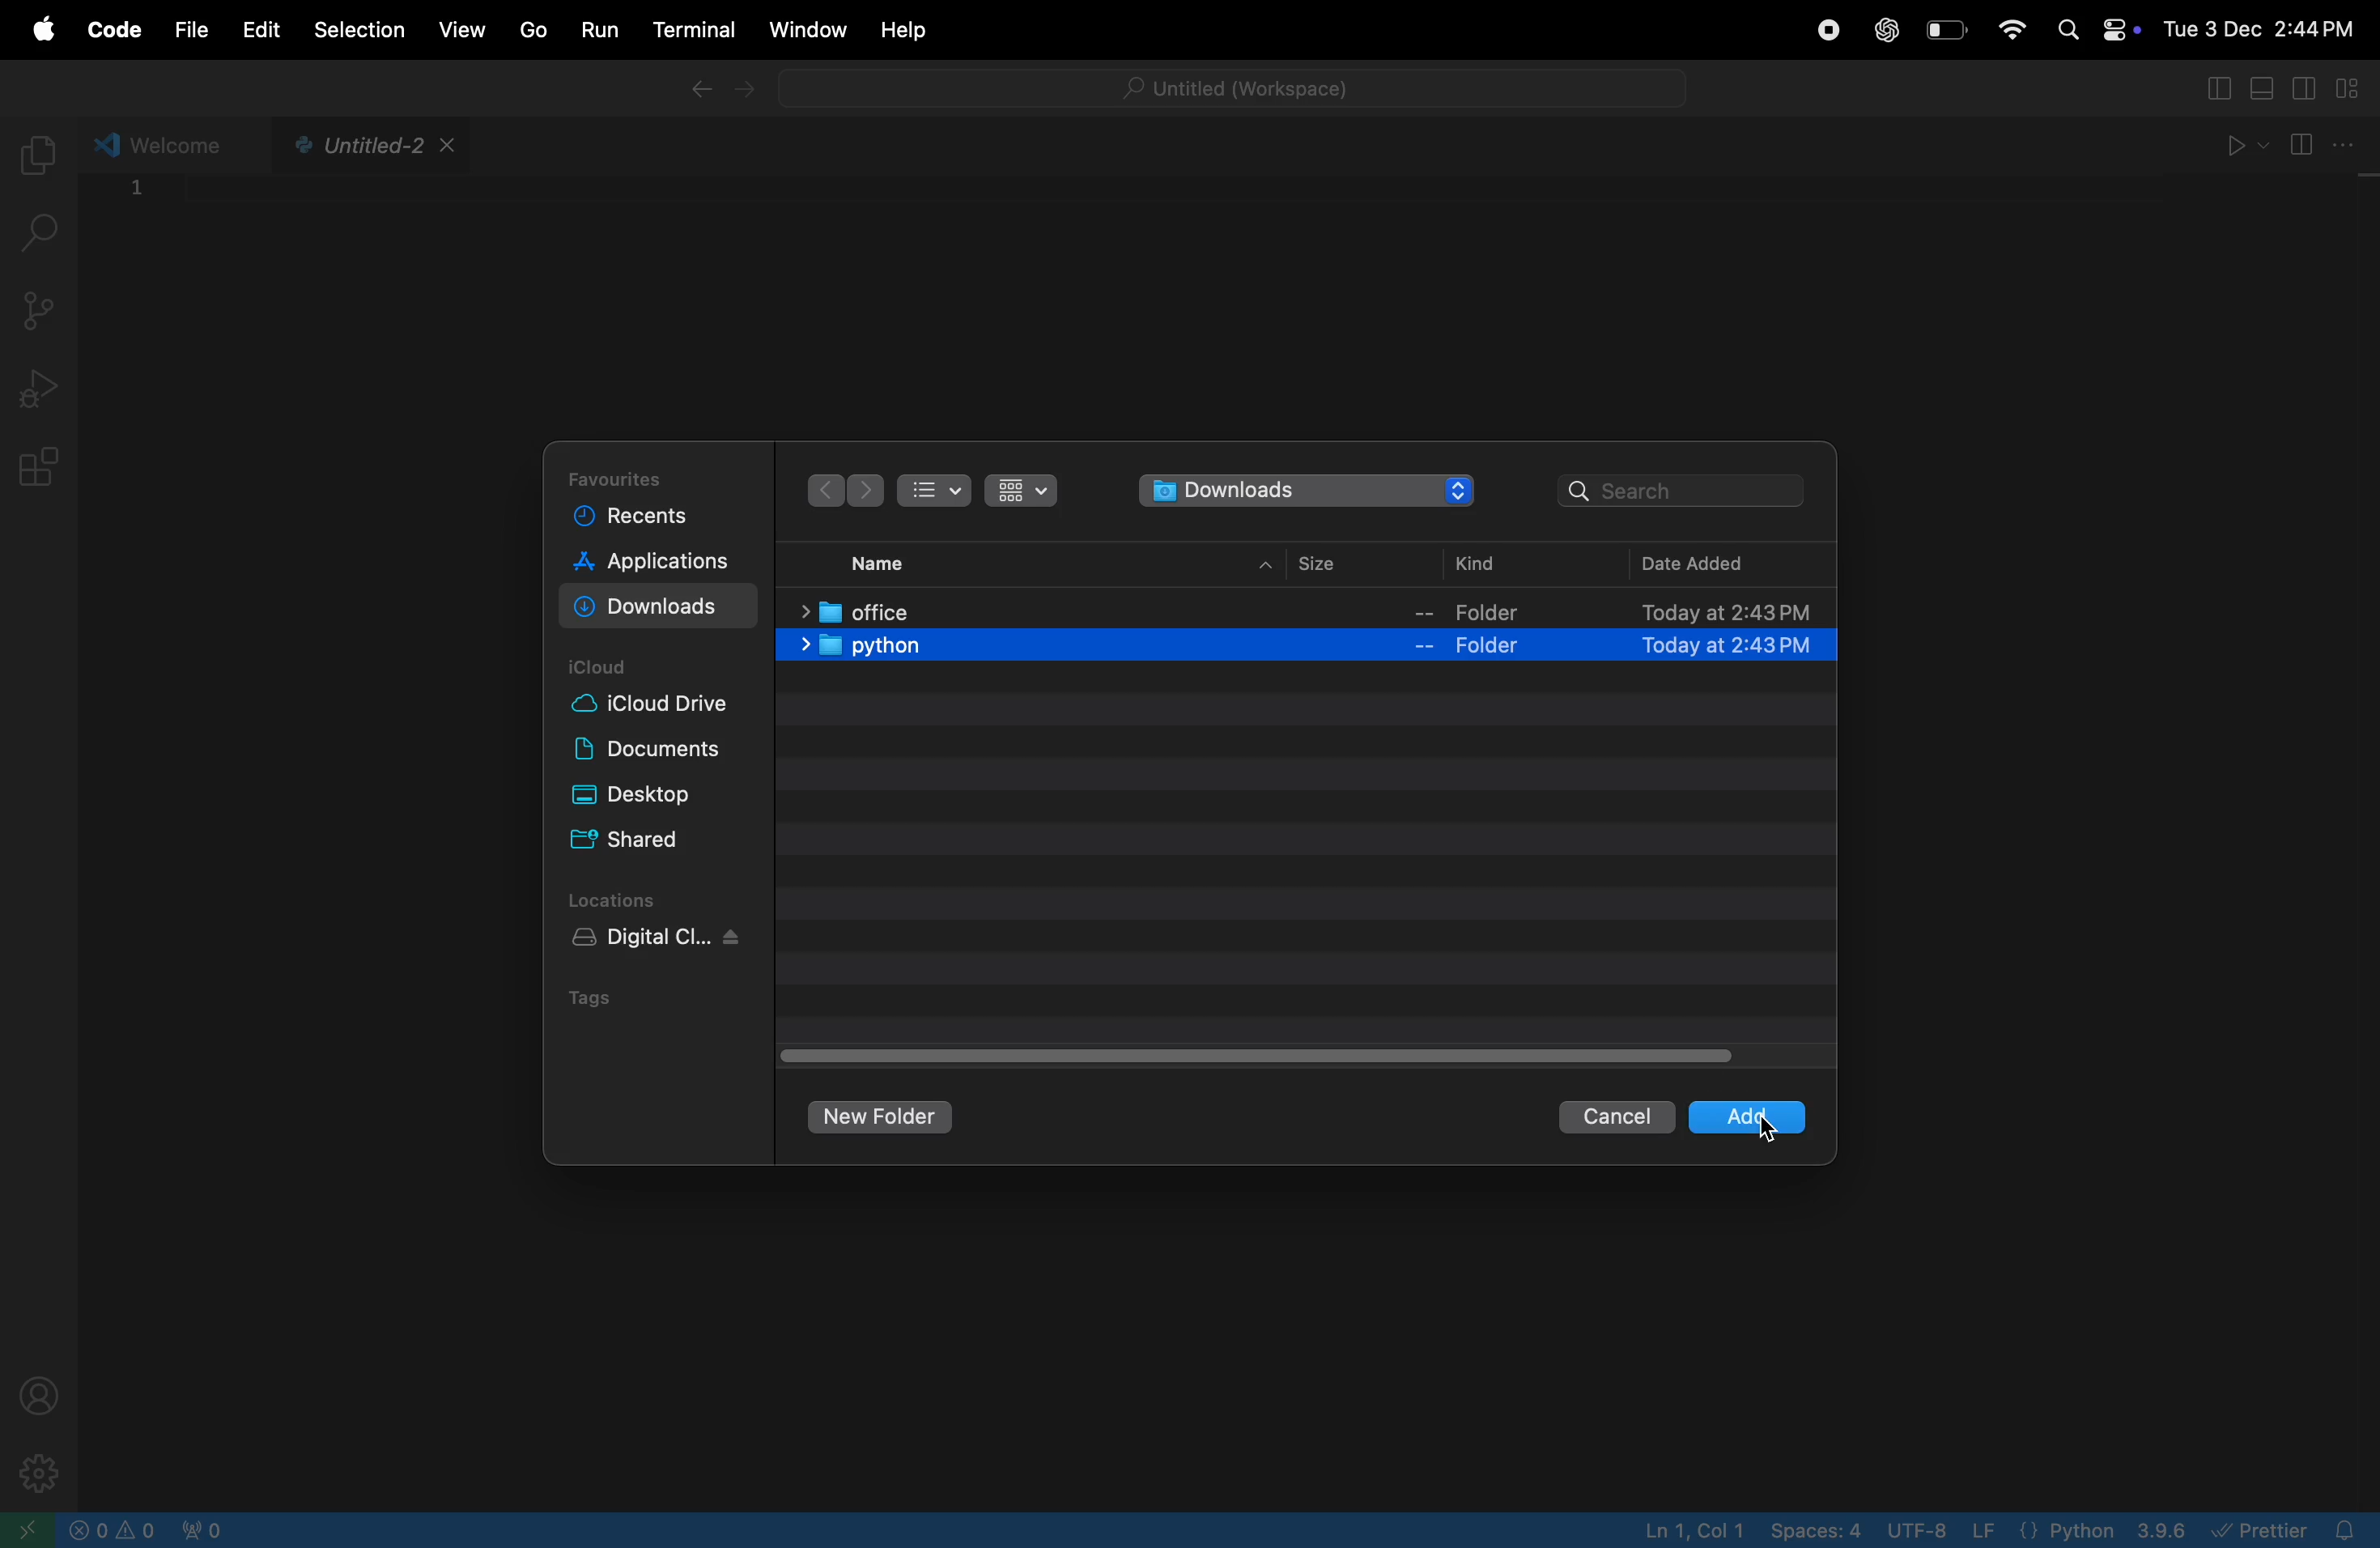 This screenshot has width=2380, height=1548. Describe the element at coordinates (41, 149) in the screenshot. I see `explorer` at that location.